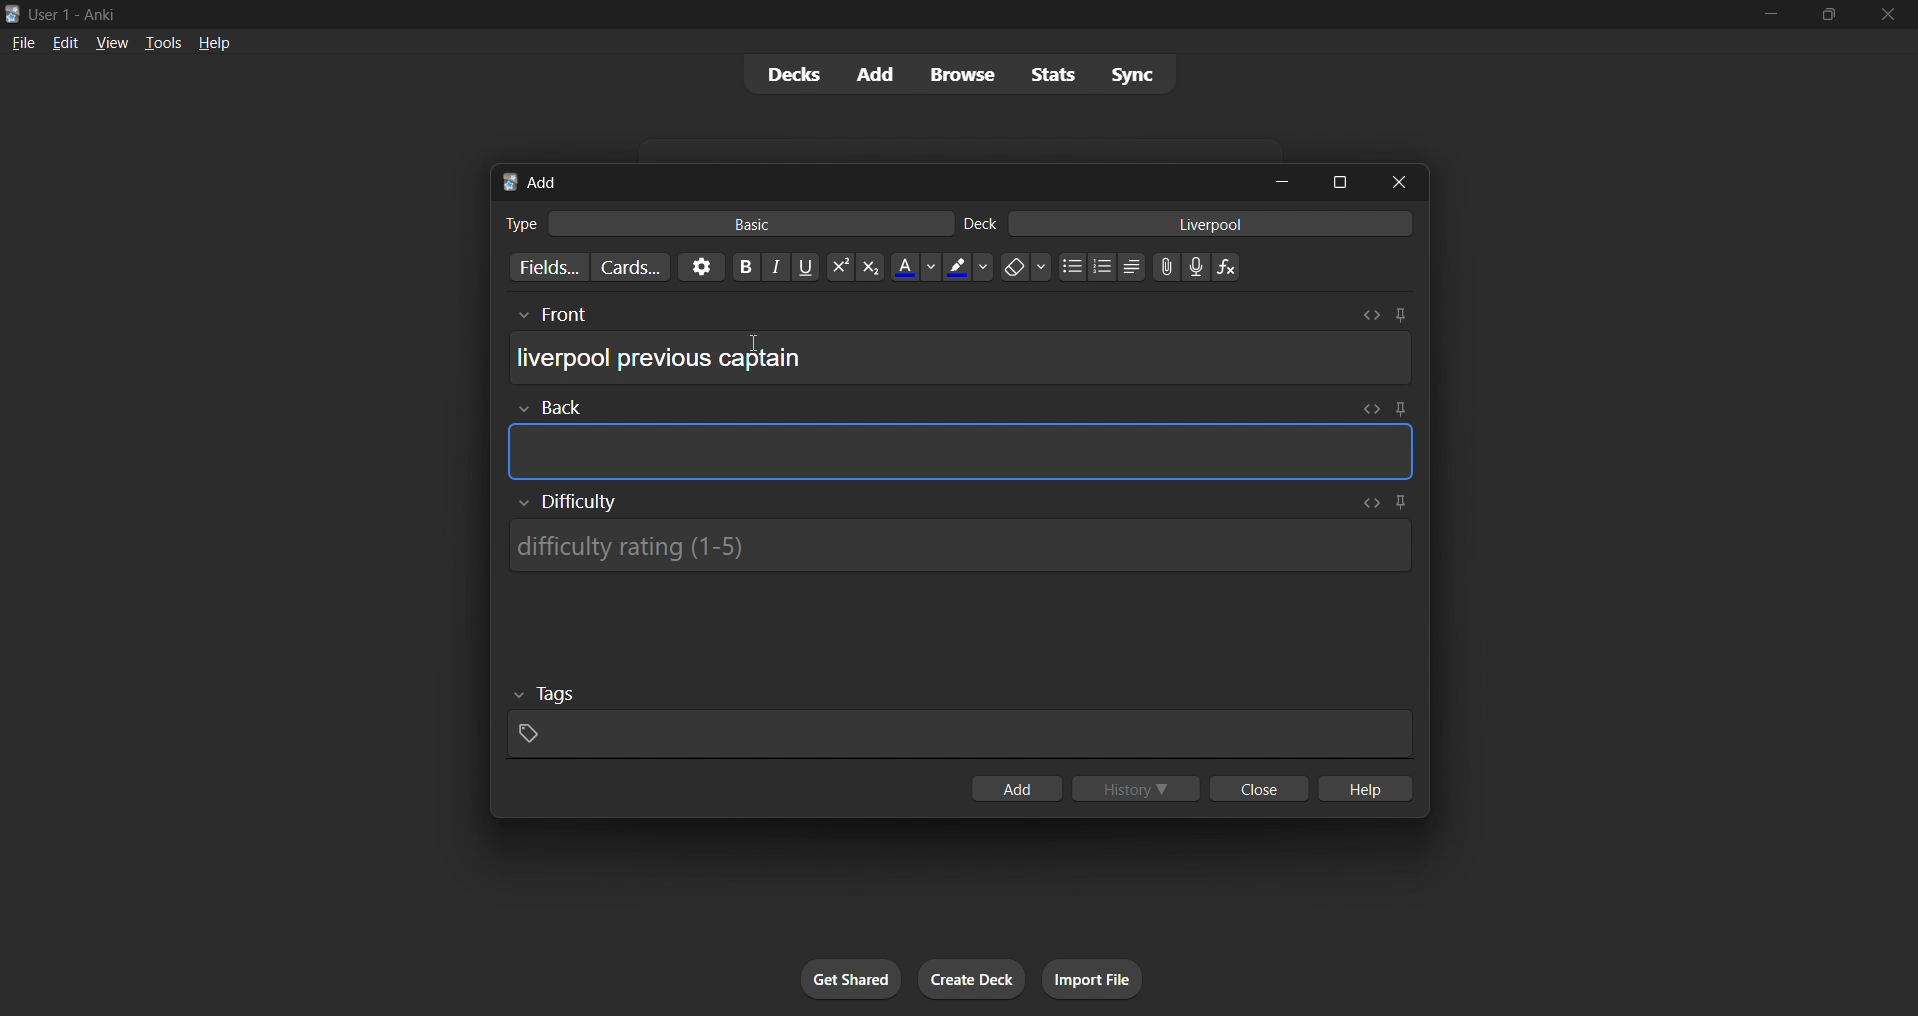 Image resolution: width=1918 pixels, height=1016 pixels. I want to click on file, so click(19, 42).